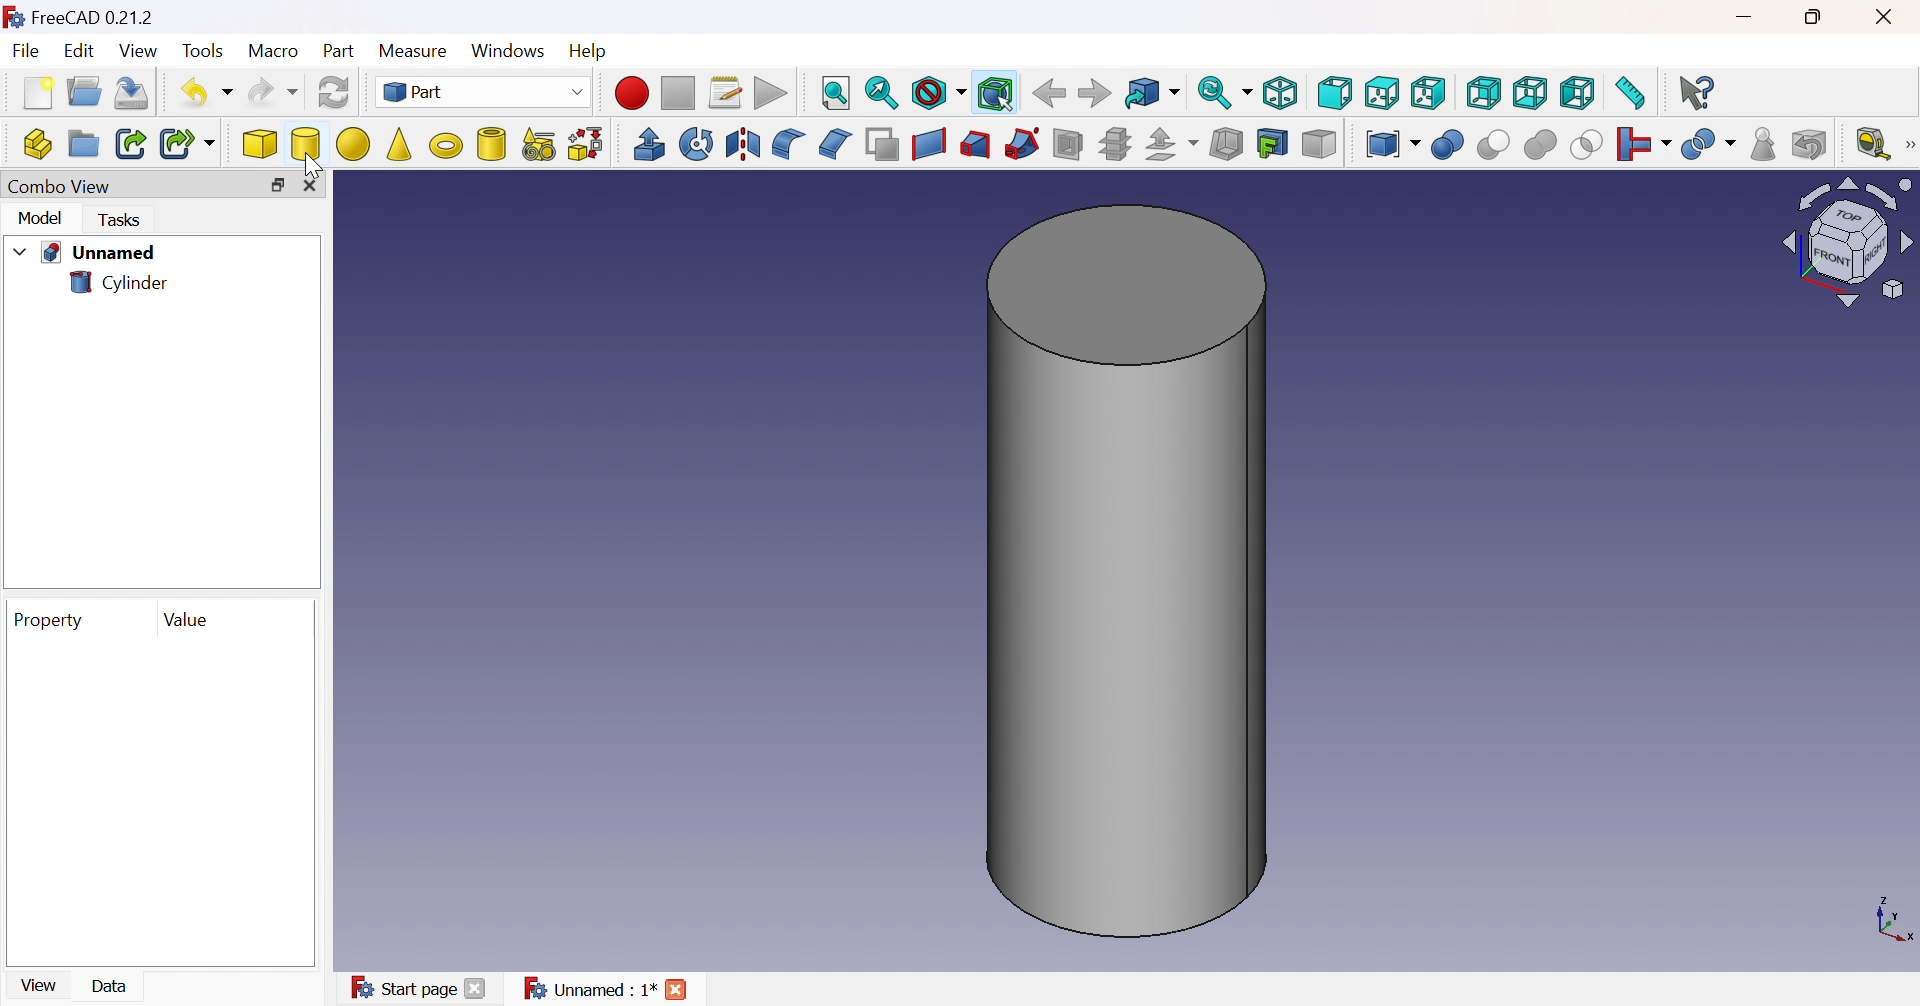 This screenshot has width=1920, height=1006. Describe the element at coordinates (1428, 95) in the screenshot. I see `Right` at that location.